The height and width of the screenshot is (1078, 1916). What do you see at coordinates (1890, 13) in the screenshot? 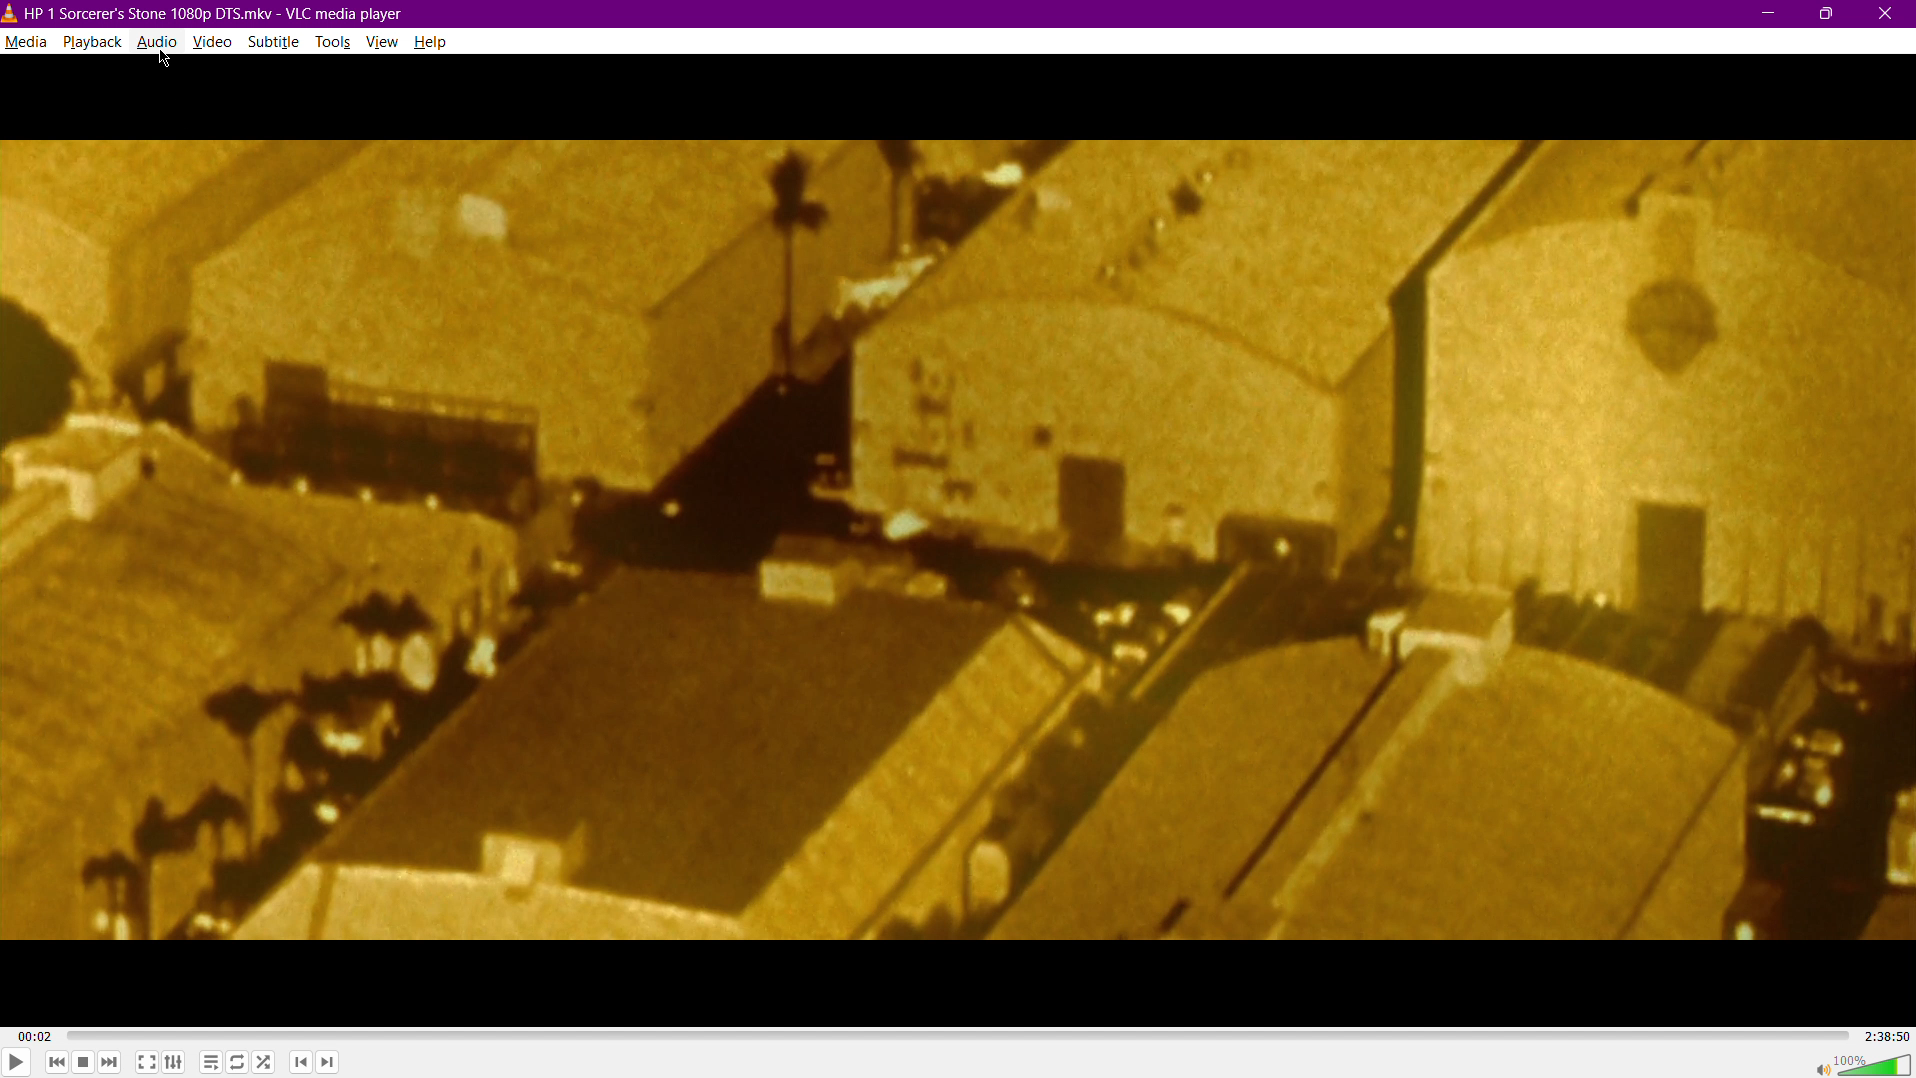
I see `Close` at bounding box center [1890, 13].